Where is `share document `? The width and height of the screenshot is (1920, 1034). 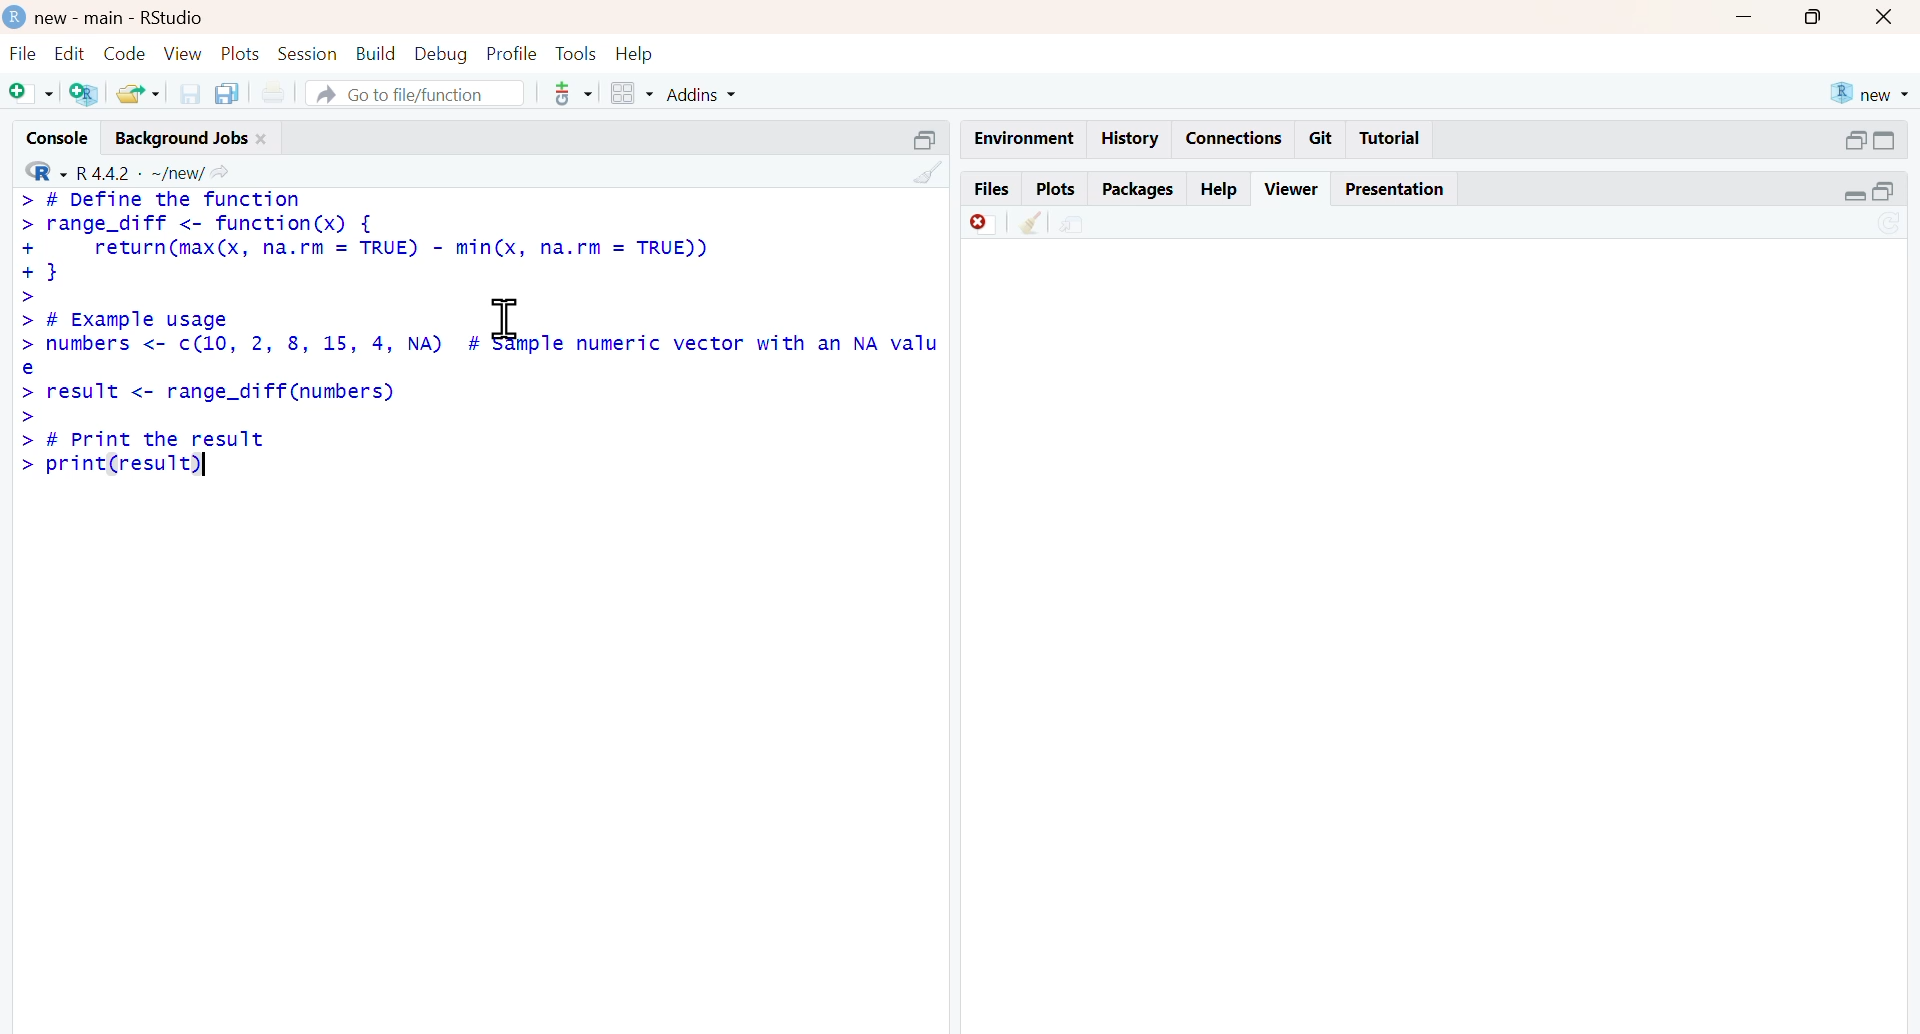 share document  is located at coordinates (1072, 225).